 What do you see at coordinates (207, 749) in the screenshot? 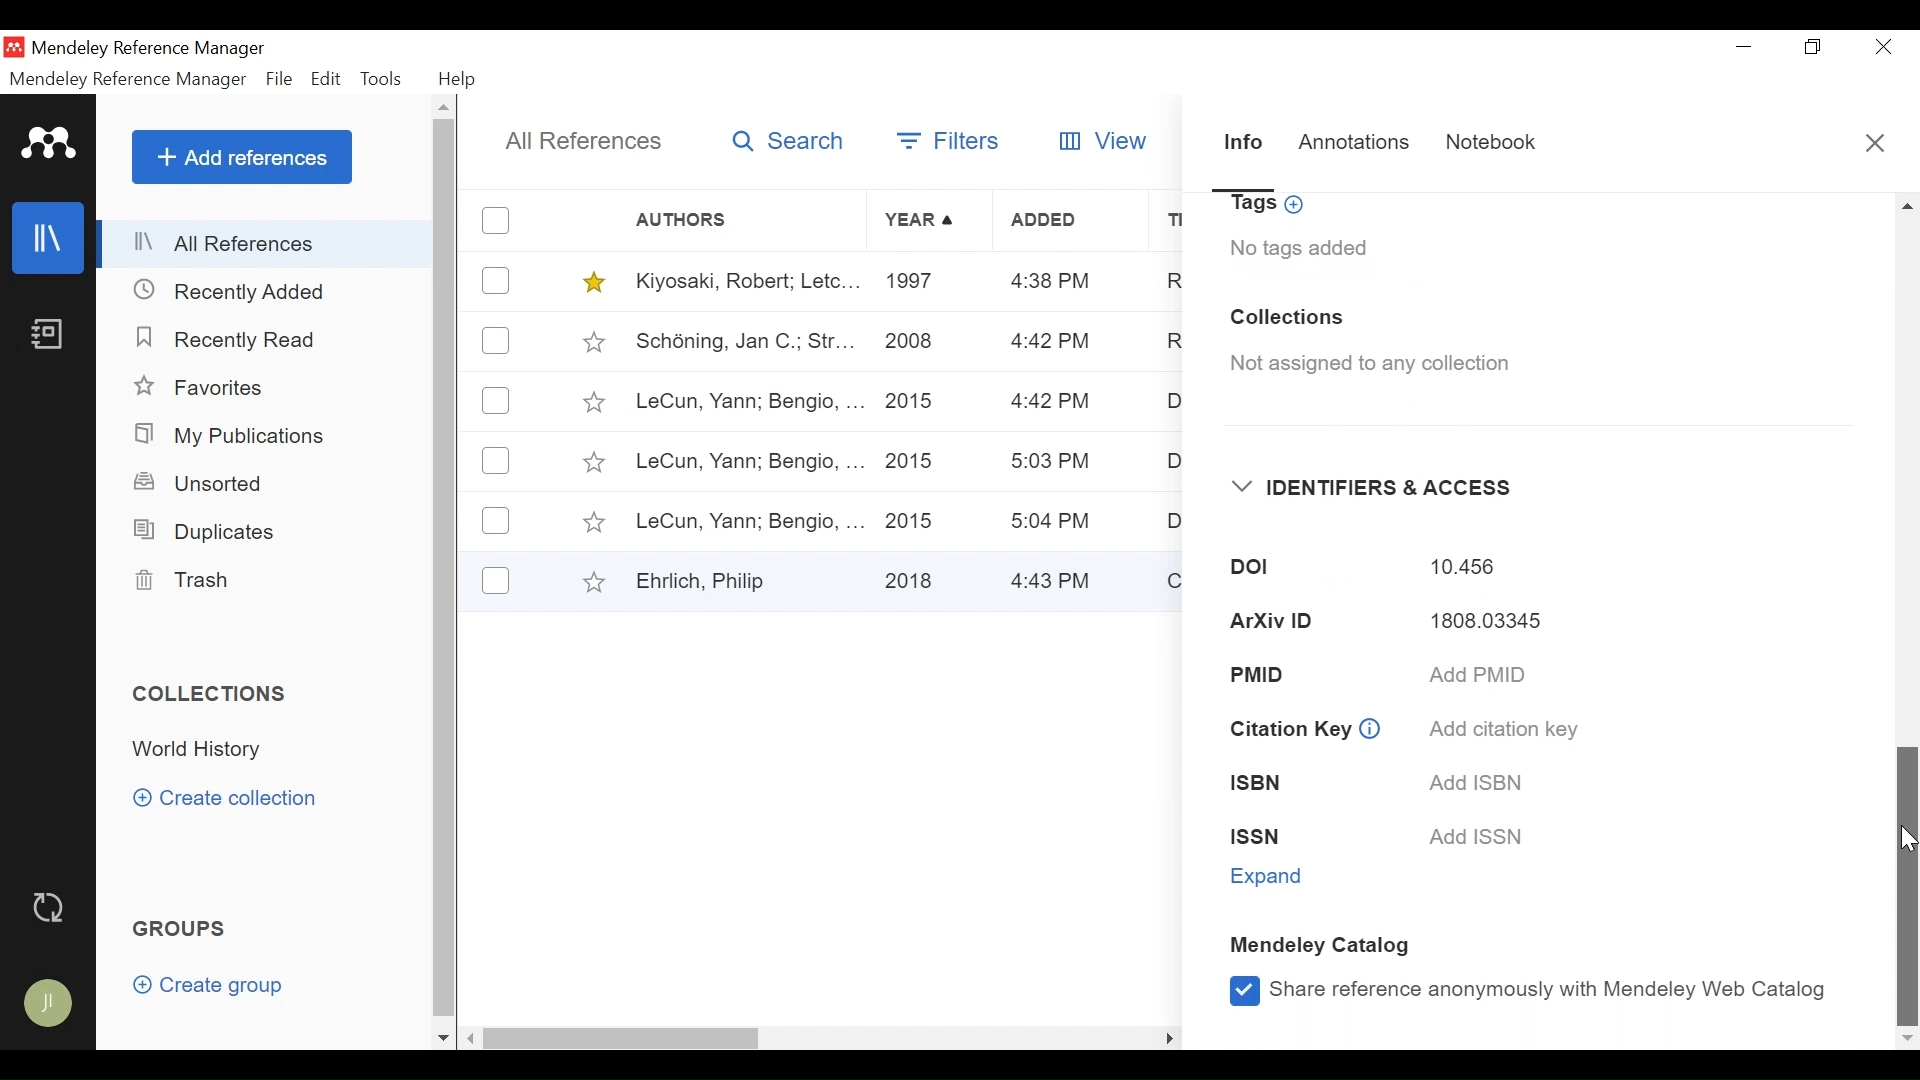
I see `Collection` at bounding box center [207, 749].